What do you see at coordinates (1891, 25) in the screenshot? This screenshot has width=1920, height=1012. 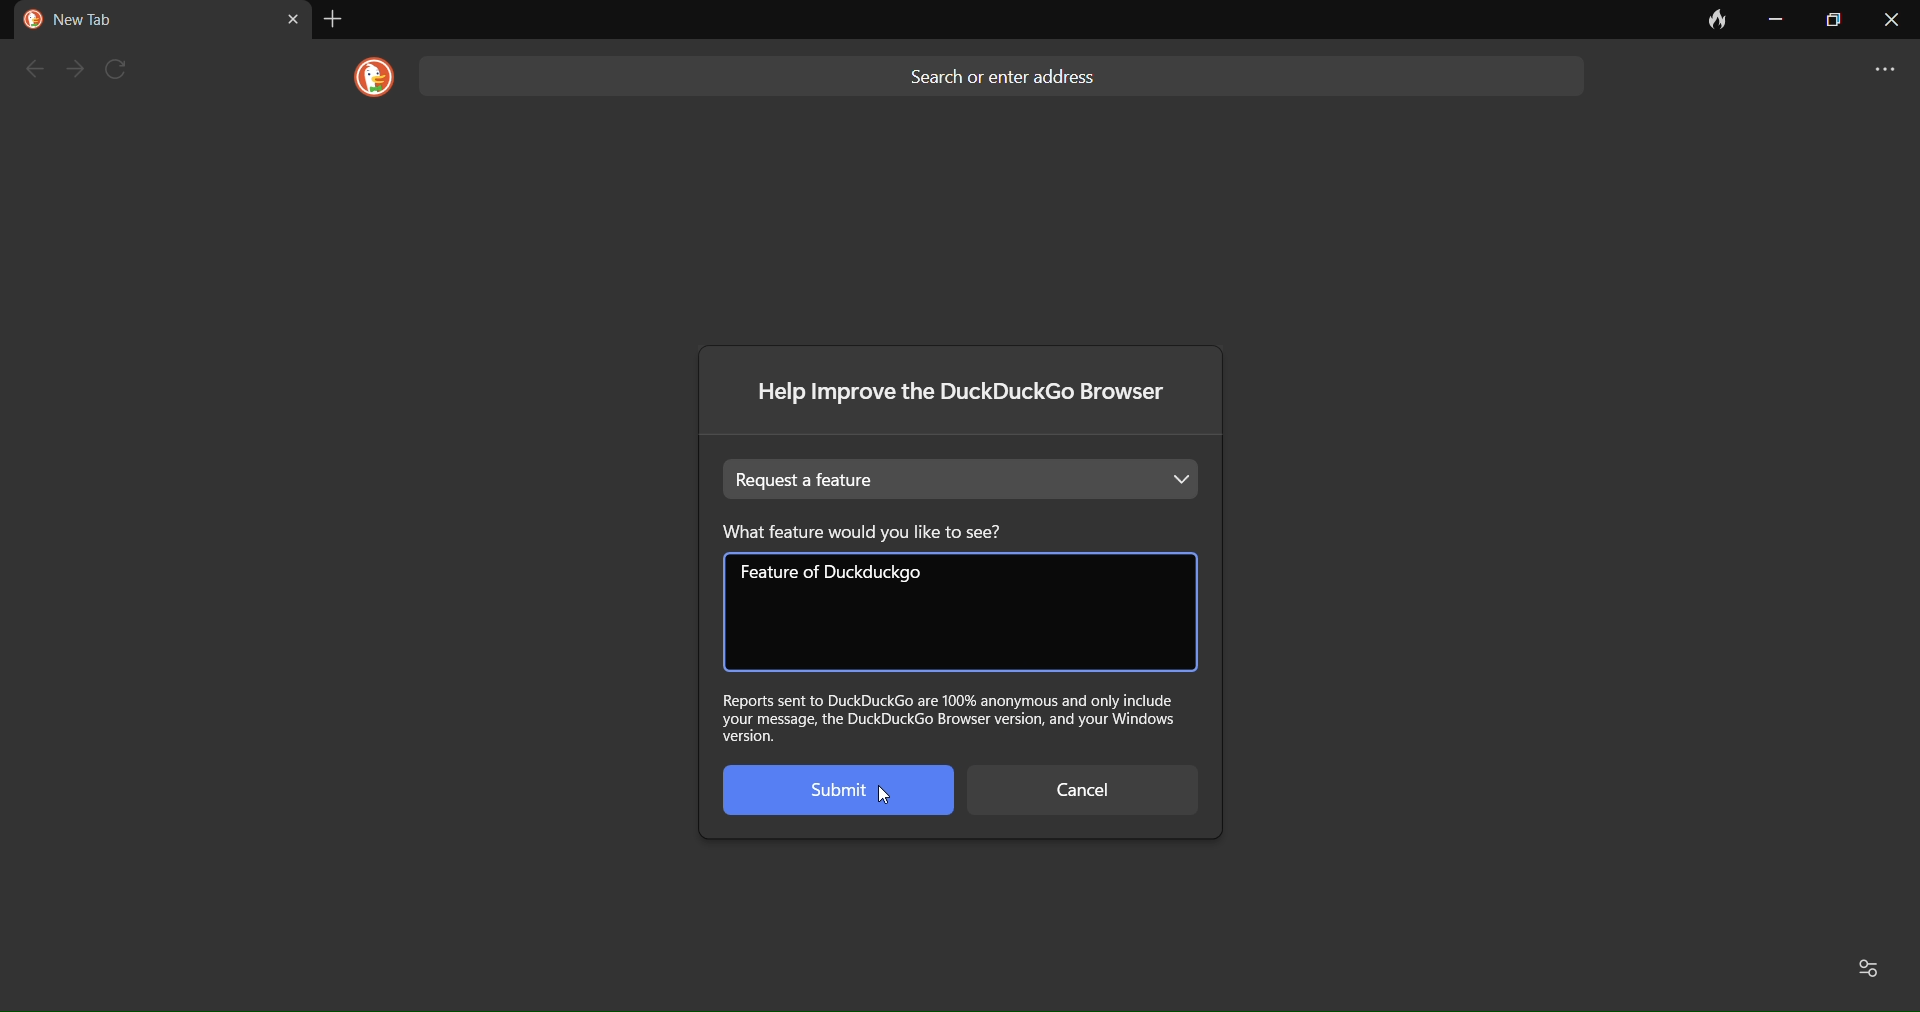 I see `close` at bounding box center [1891, 25].